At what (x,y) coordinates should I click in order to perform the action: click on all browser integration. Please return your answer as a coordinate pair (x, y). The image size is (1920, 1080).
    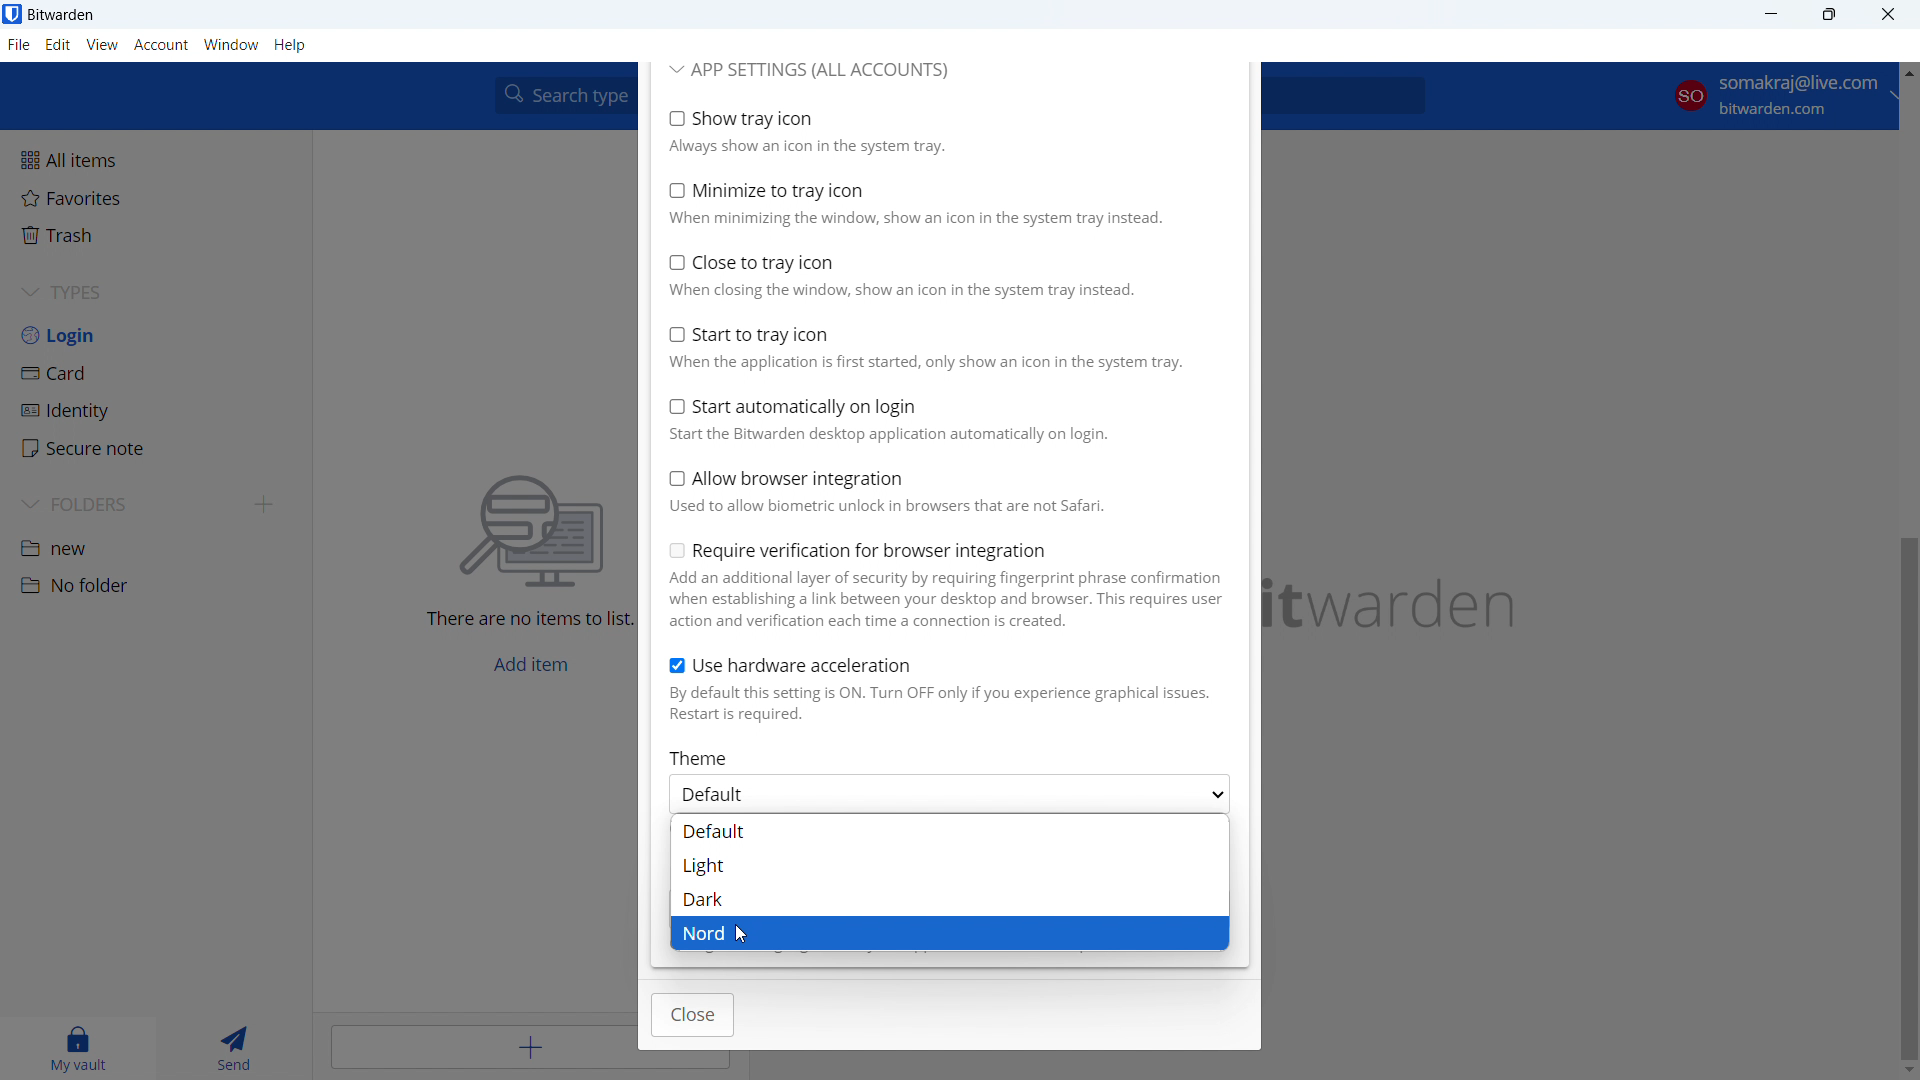
    Looking at the image, I should click on (944, 491).